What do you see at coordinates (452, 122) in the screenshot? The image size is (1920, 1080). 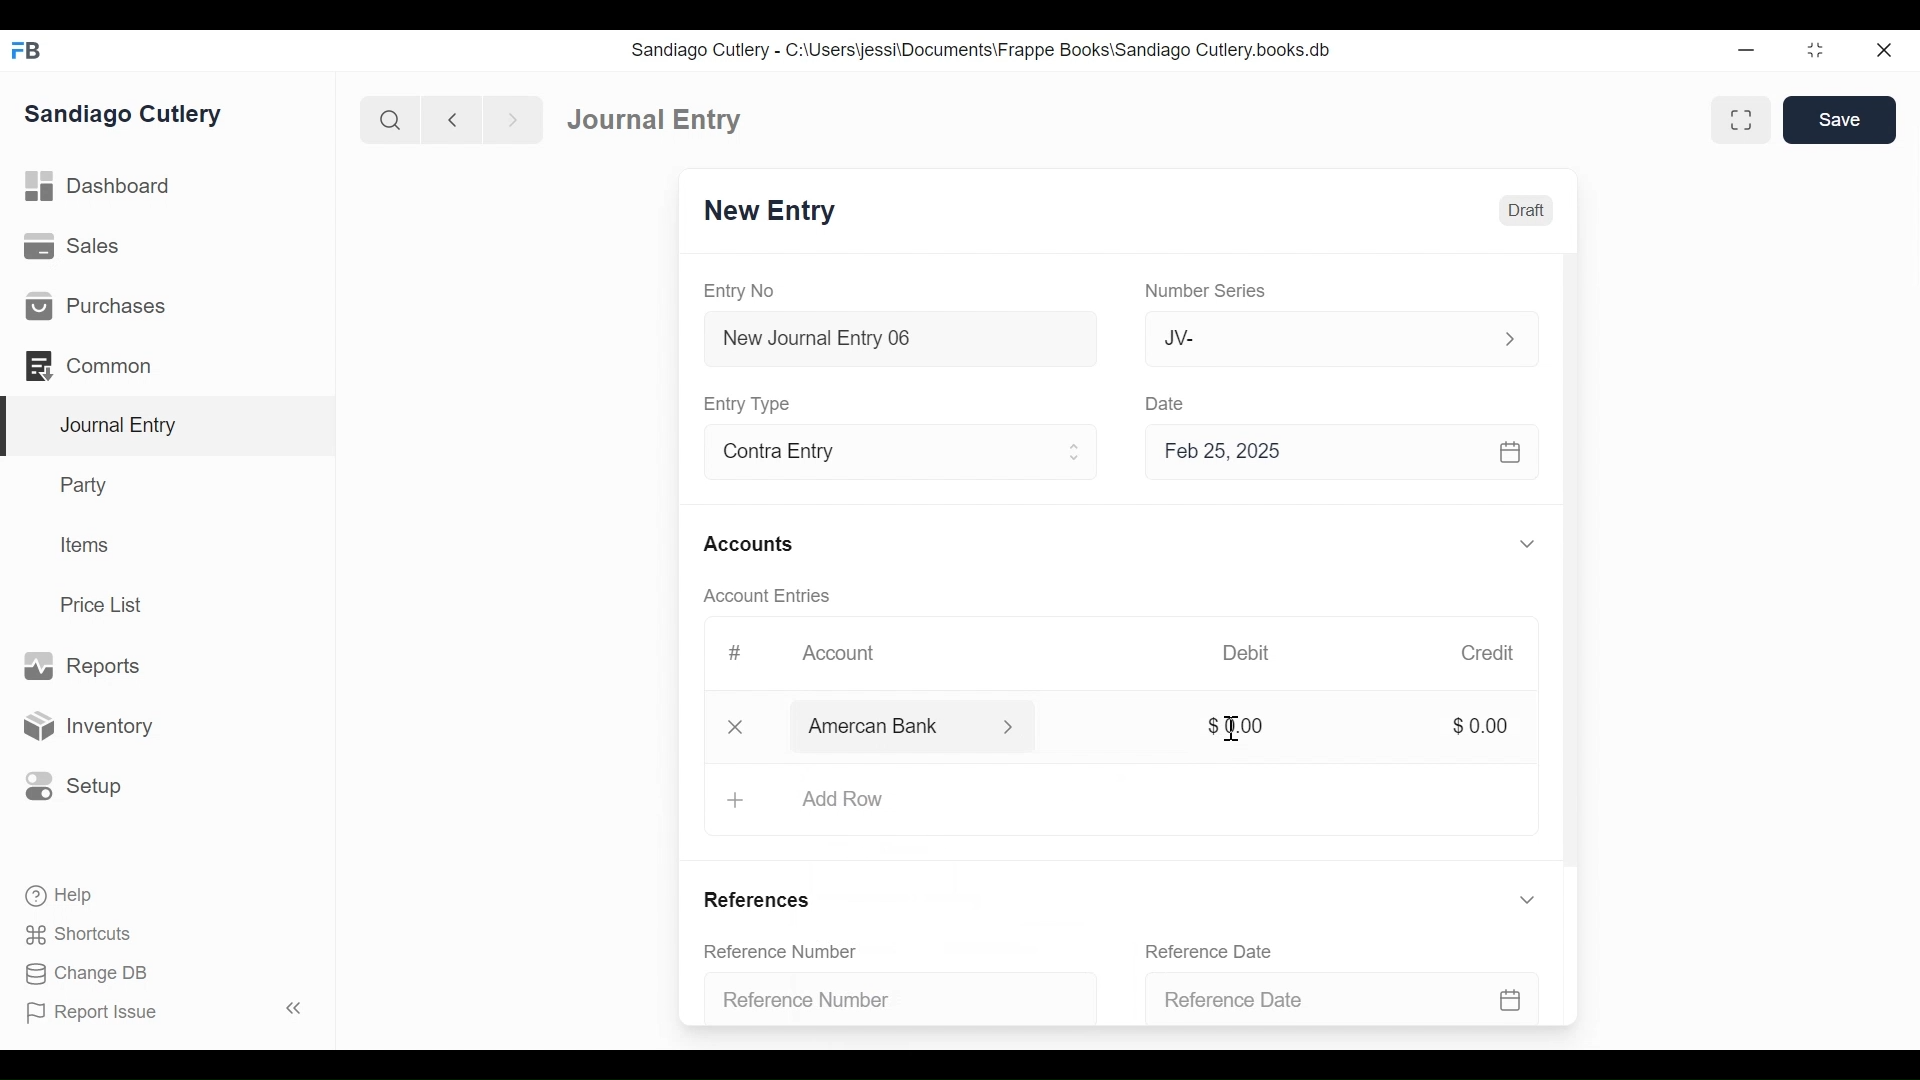 I see `Navigate back` at bounding box center [452, 122].